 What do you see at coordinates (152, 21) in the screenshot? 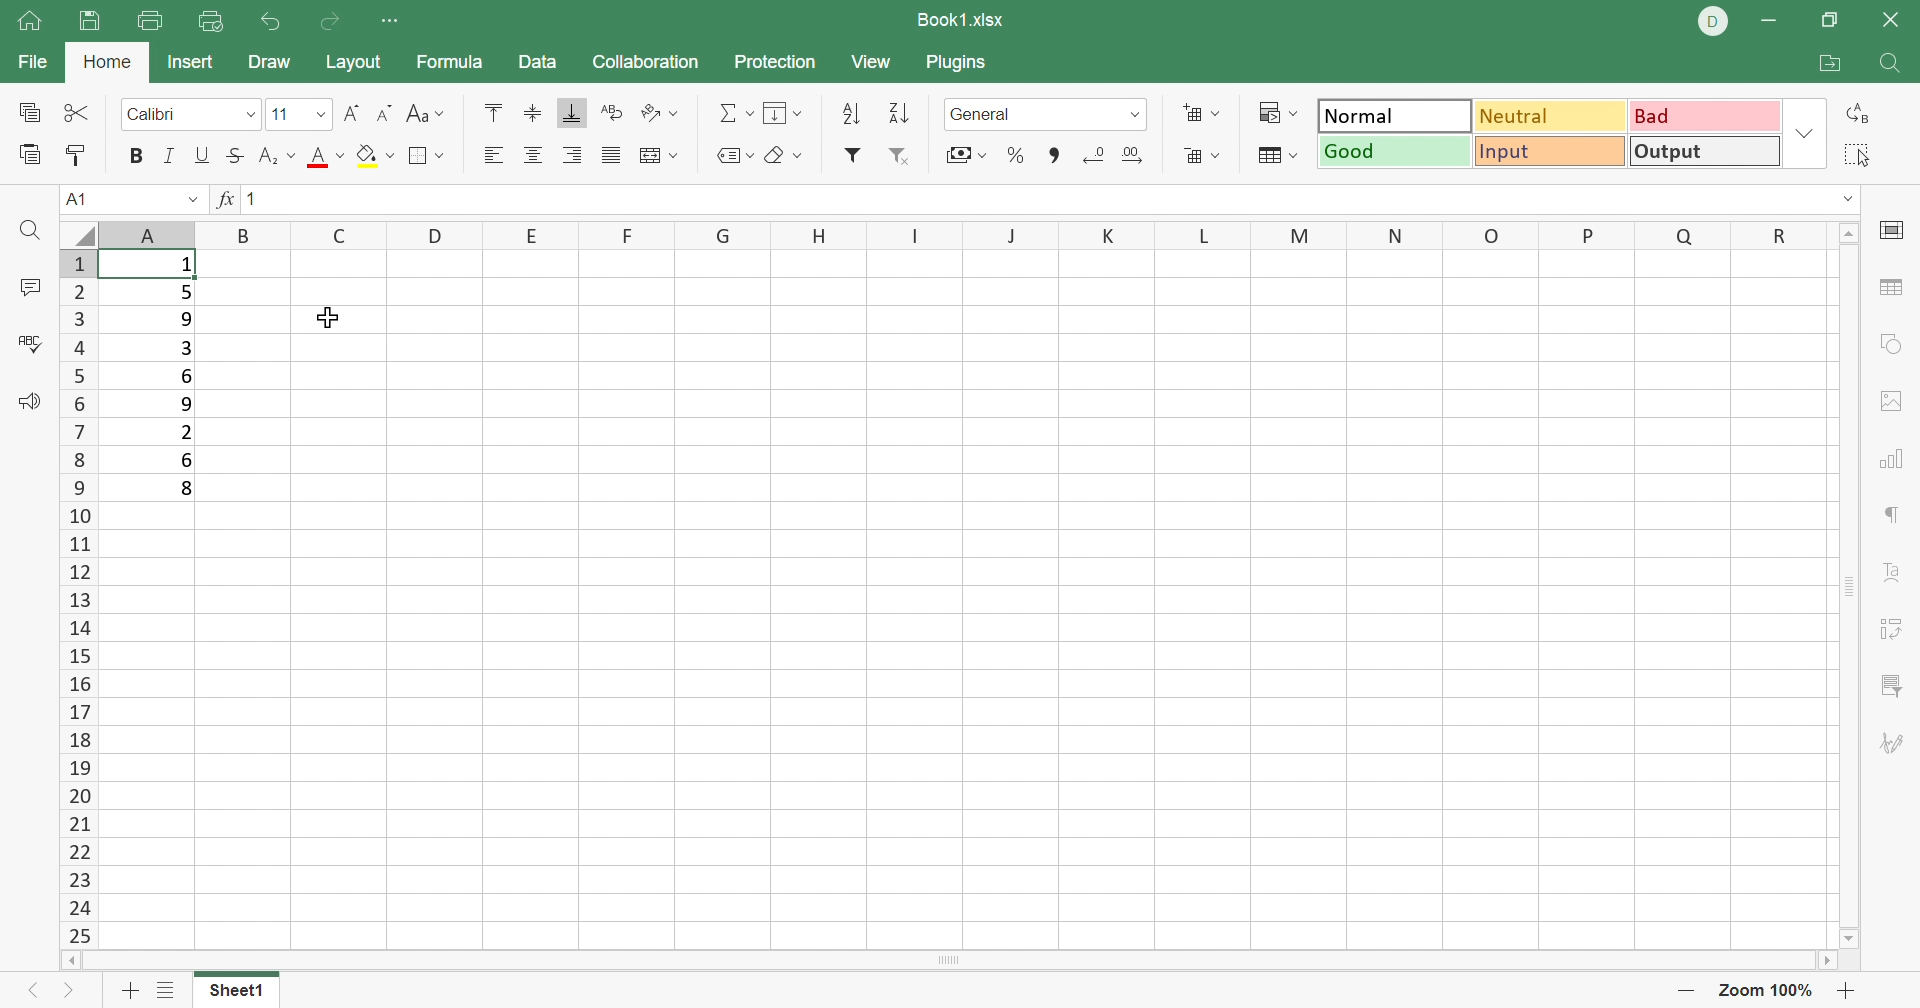
I see `print` at bounding box center [152, 21].